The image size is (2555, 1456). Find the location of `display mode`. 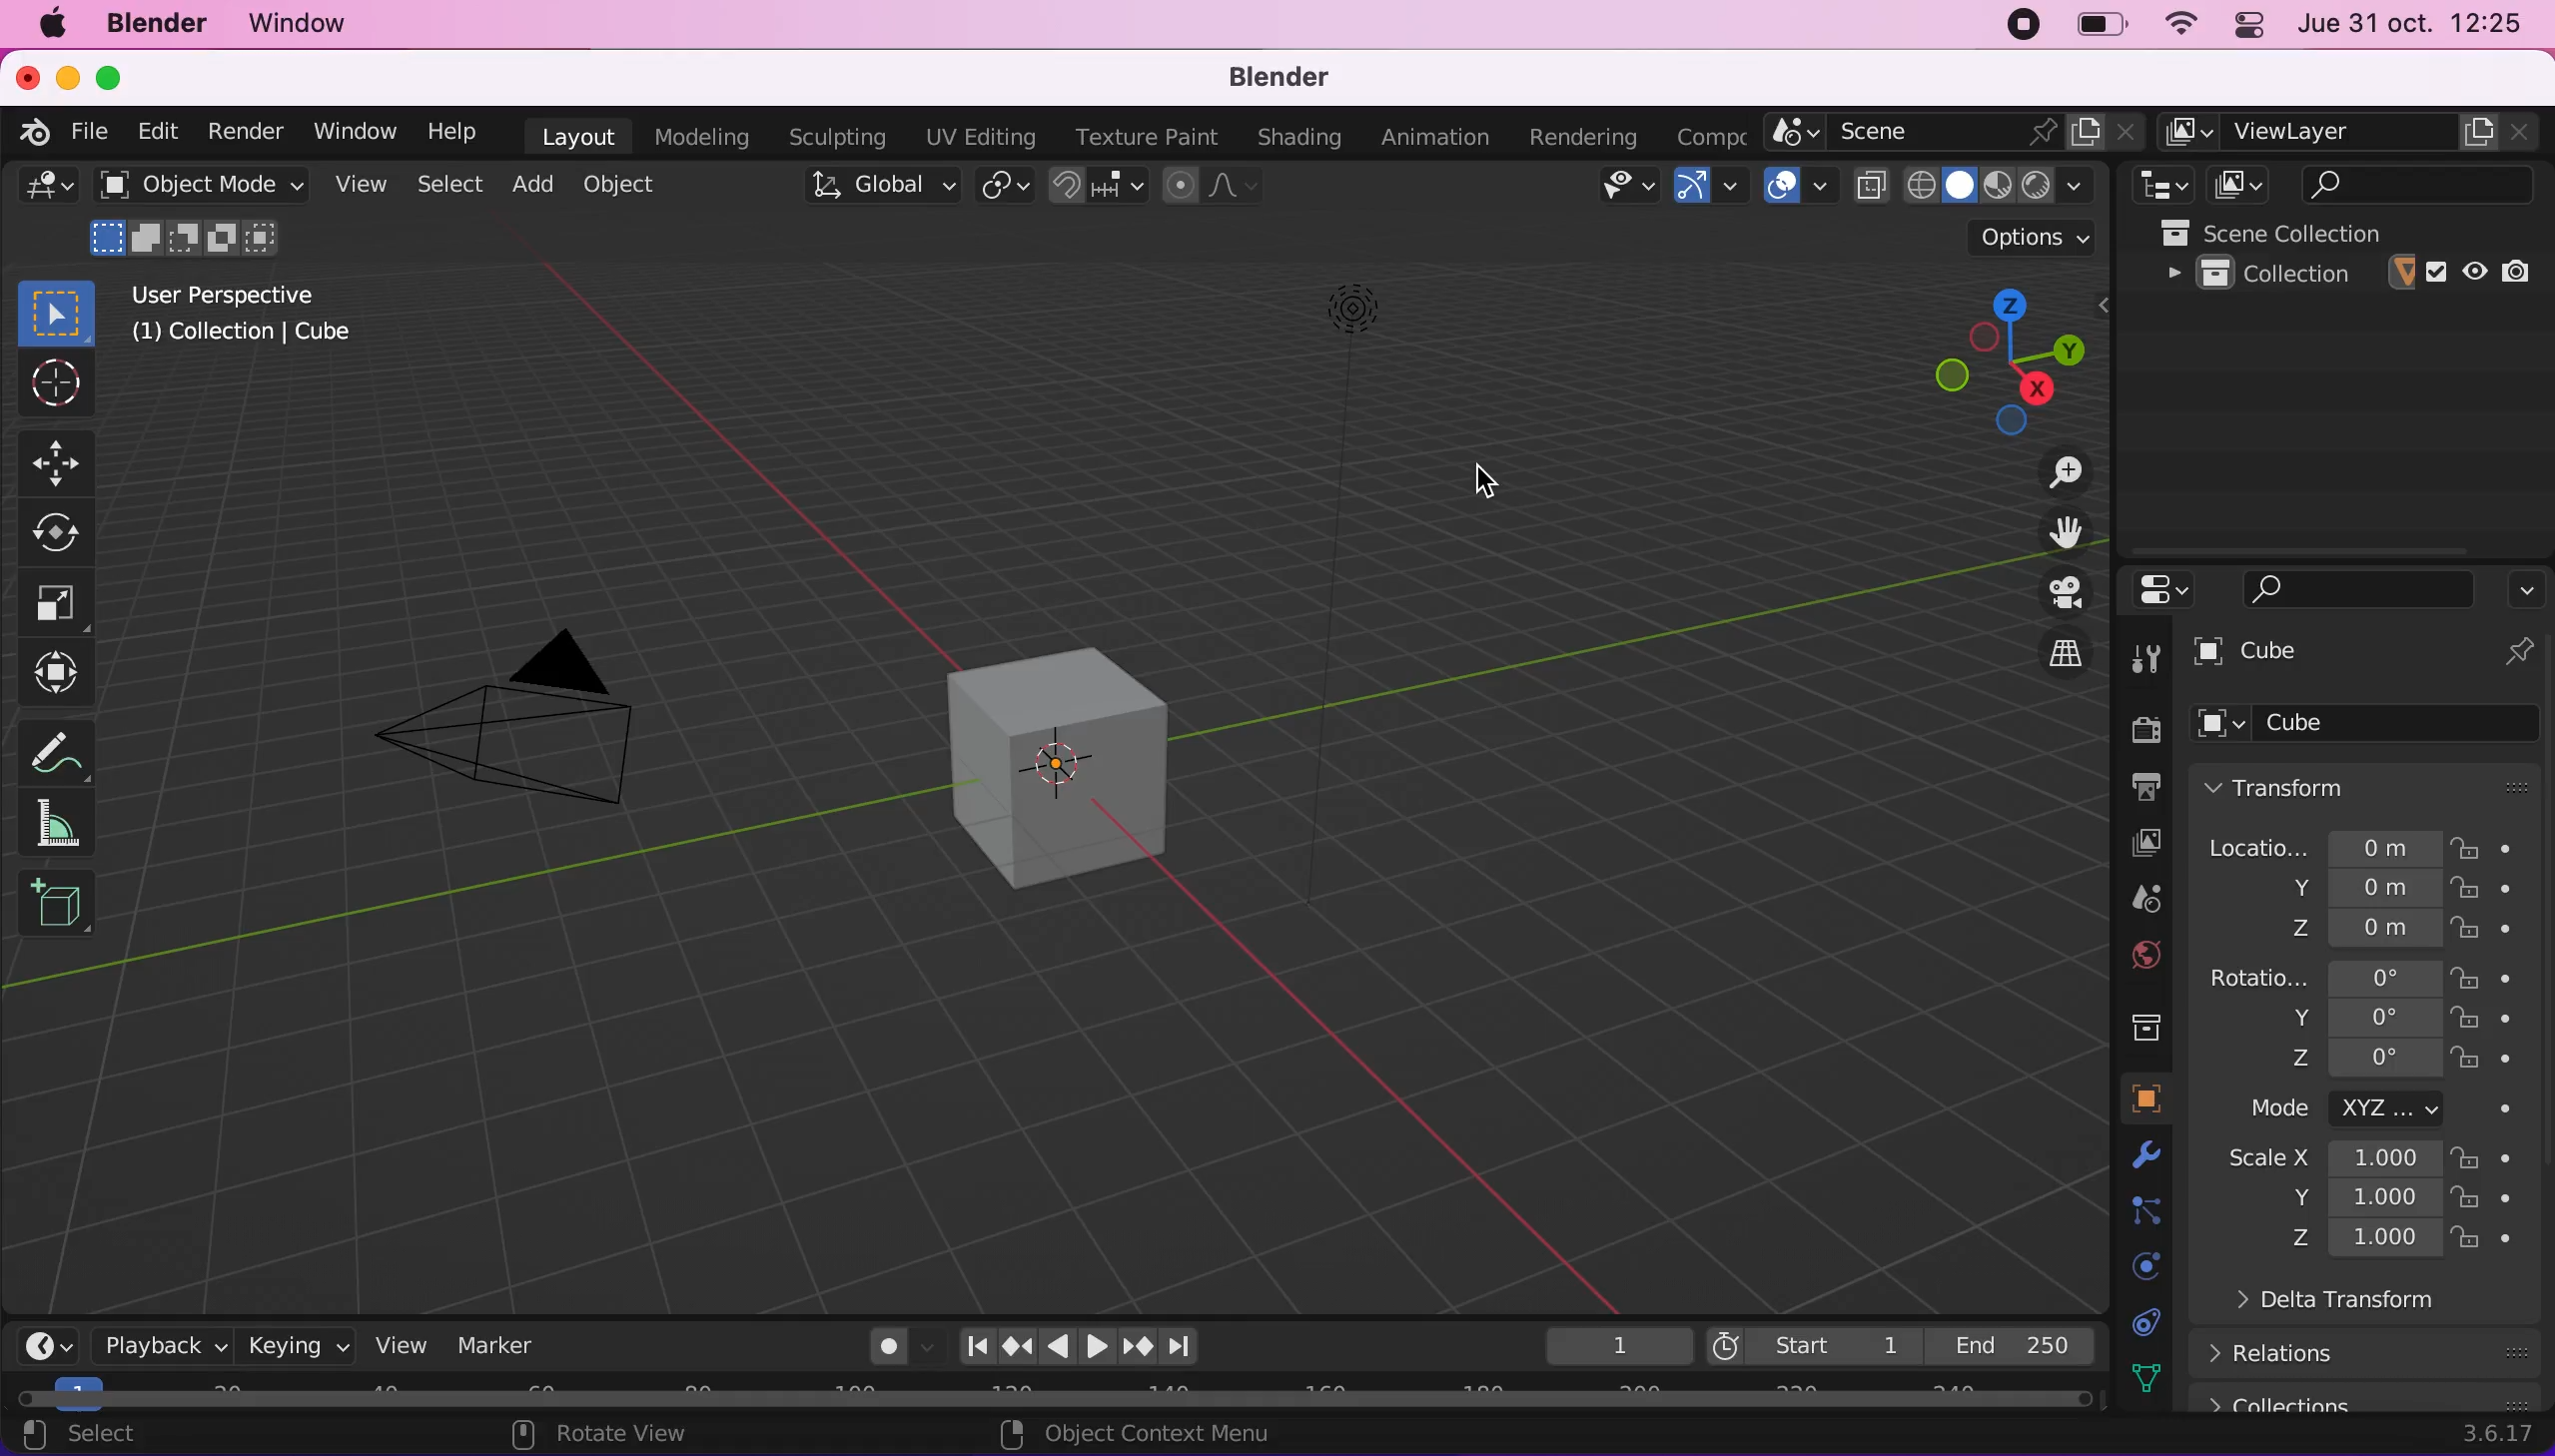

display mode is located at coordinates (2234, 185).